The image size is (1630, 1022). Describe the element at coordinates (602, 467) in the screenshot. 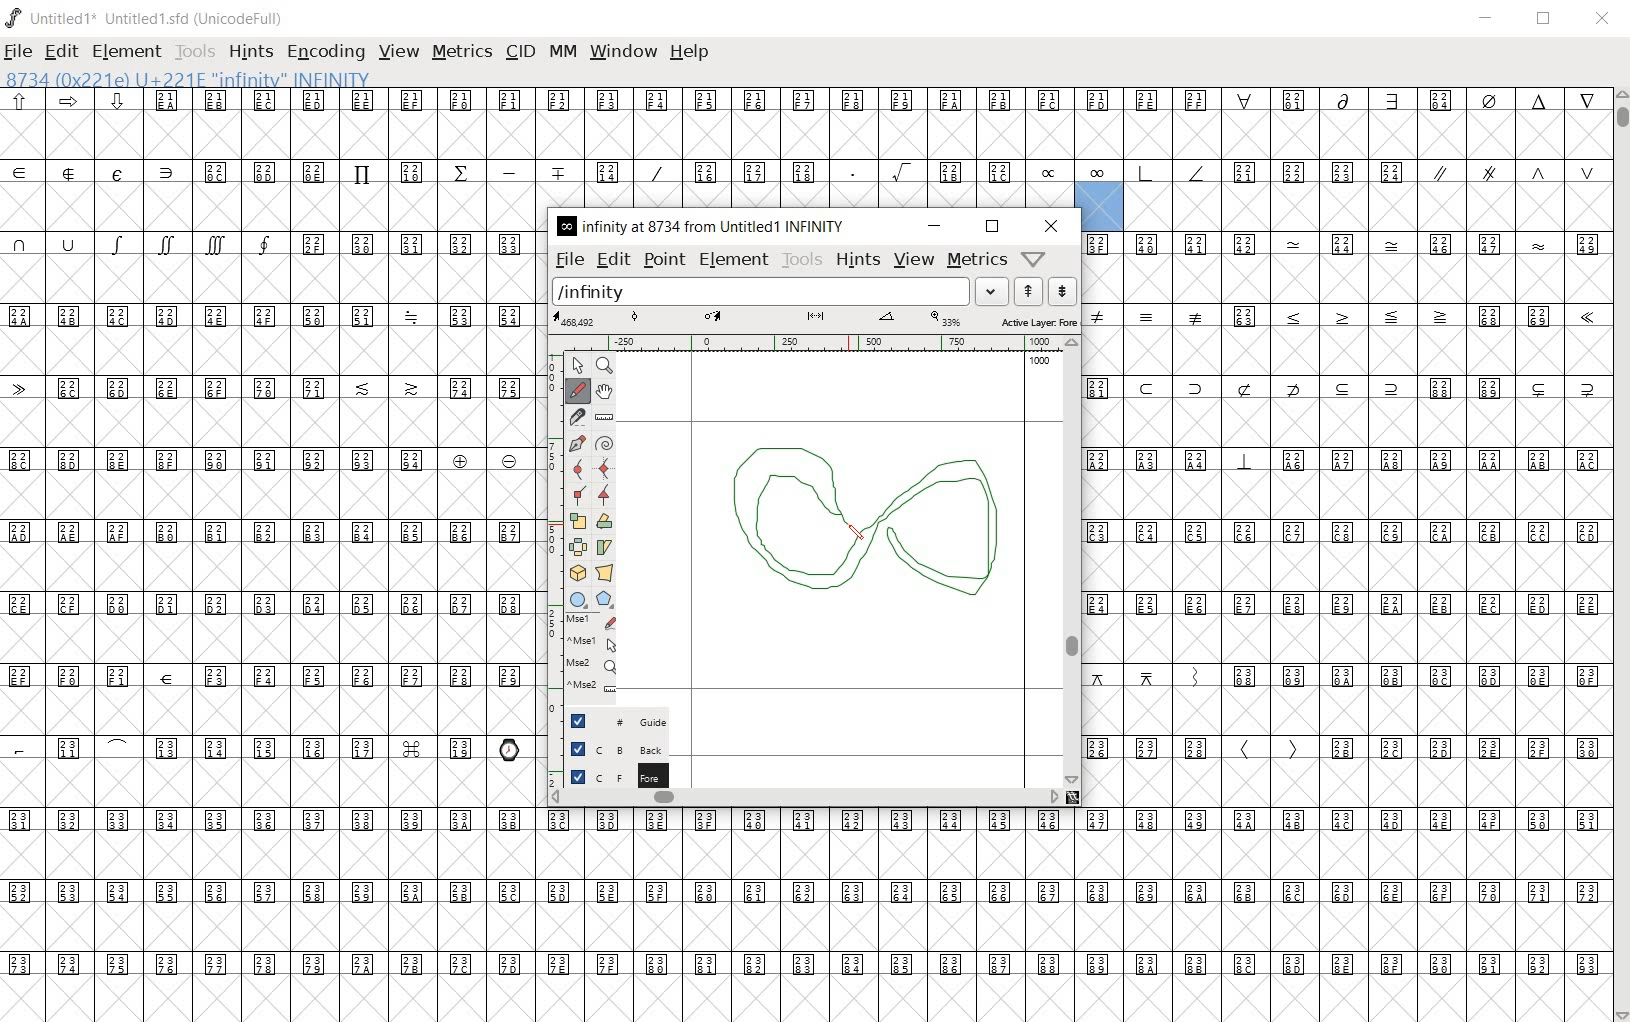

I see `add a curve point always either horizontal or vertical` at that location.